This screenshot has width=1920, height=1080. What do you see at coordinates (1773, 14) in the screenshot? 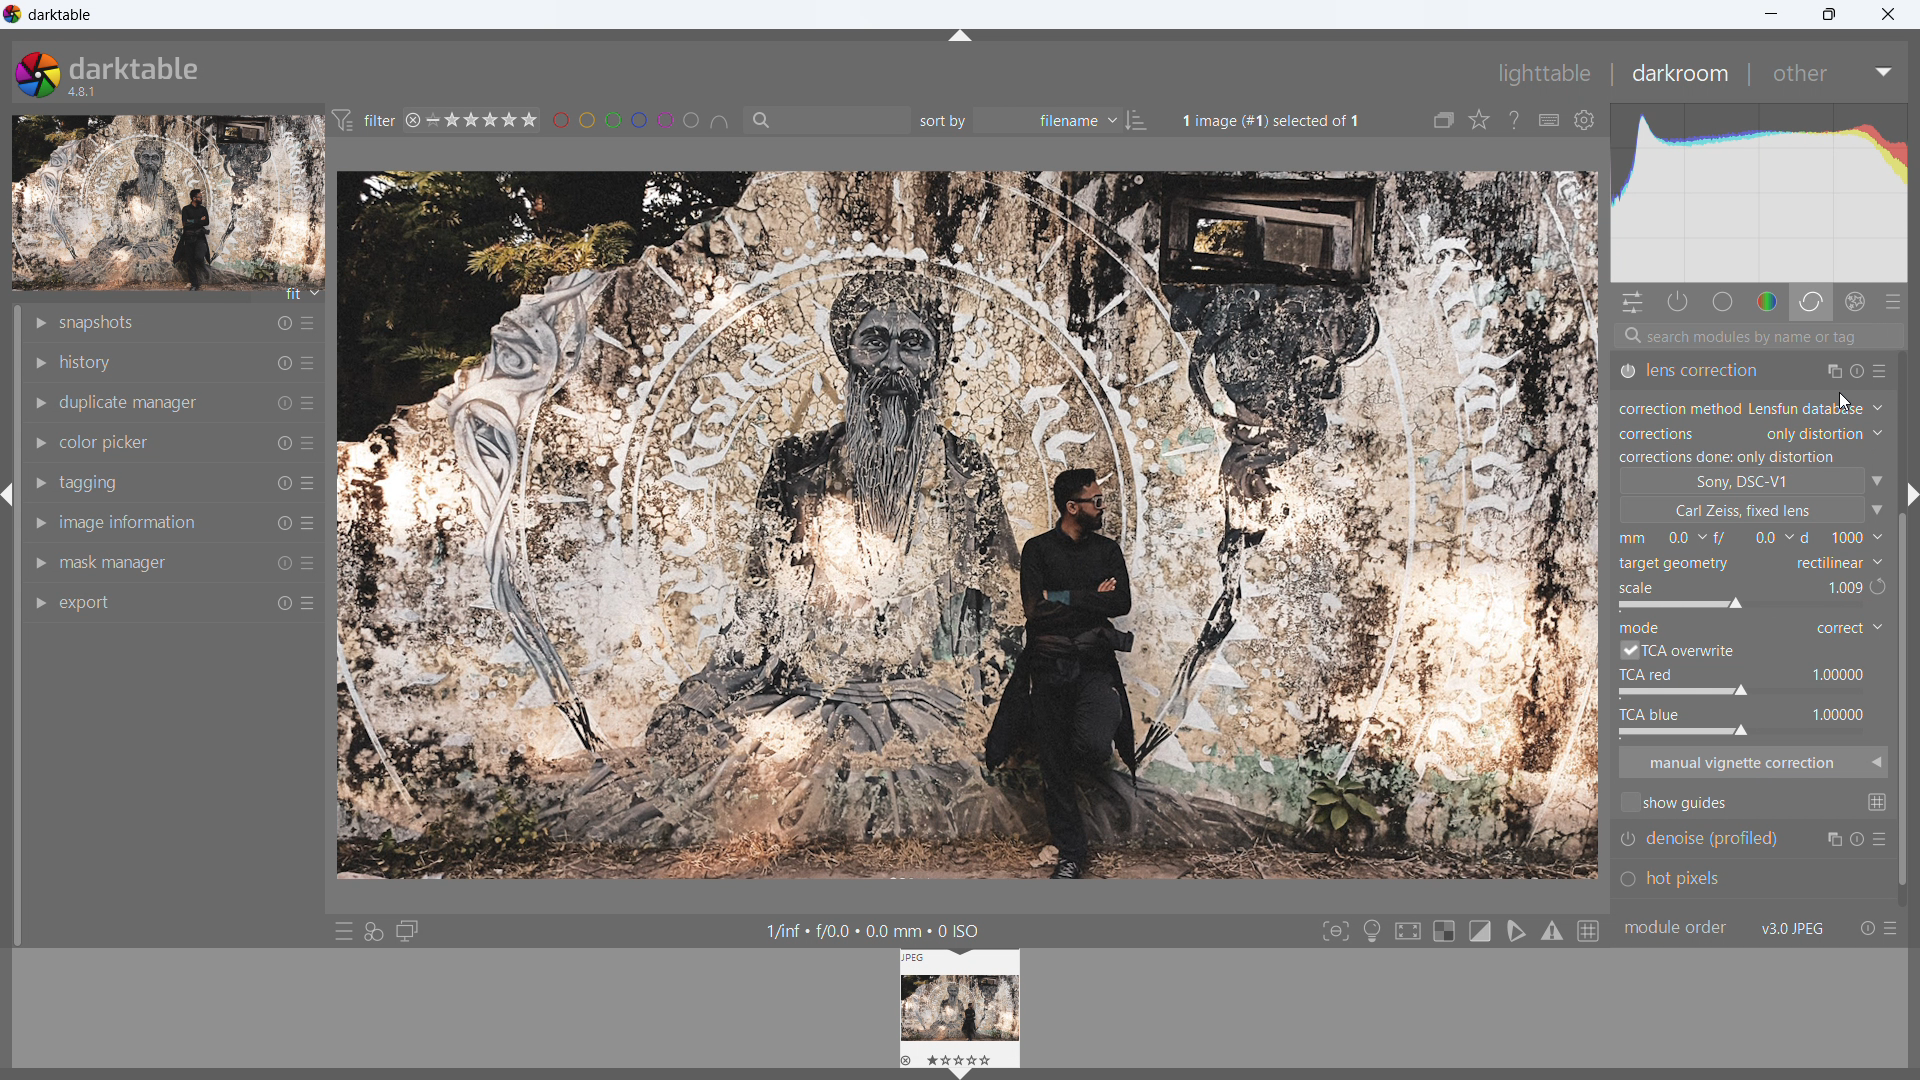
I see `minimize` at bounding box center [1773, 14].